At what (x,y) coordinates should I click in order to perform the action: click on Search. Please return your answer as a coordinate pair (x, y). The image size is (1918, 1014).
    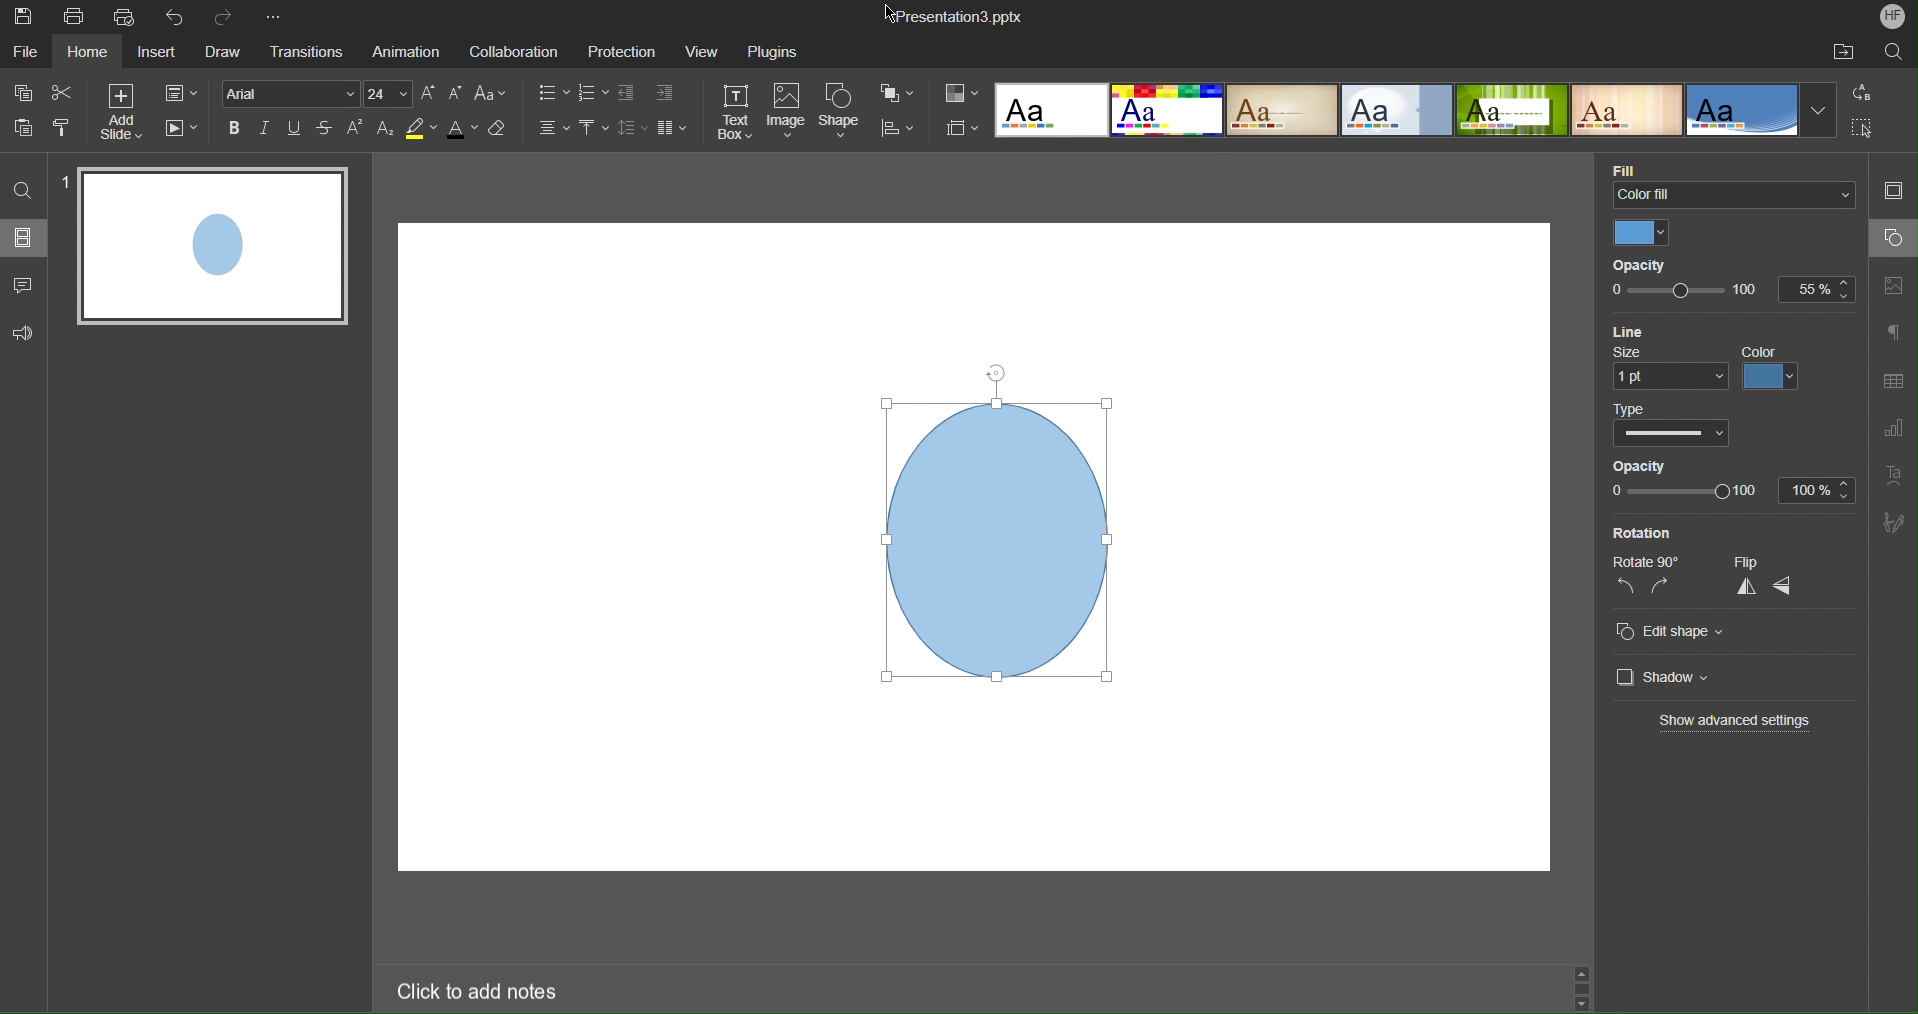
    Looking at the image, I should click on (1894, 54).